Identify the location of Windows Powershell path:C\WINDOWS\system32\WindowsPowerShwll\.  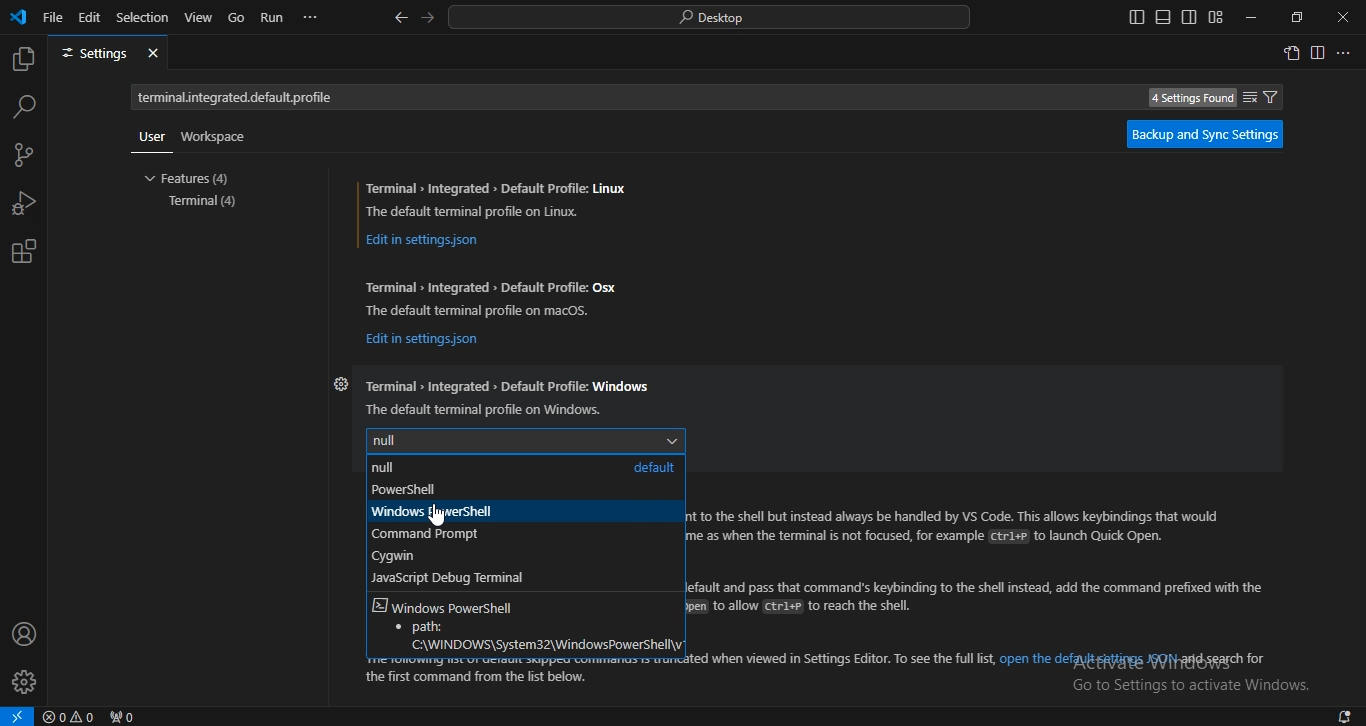
(525, 626).